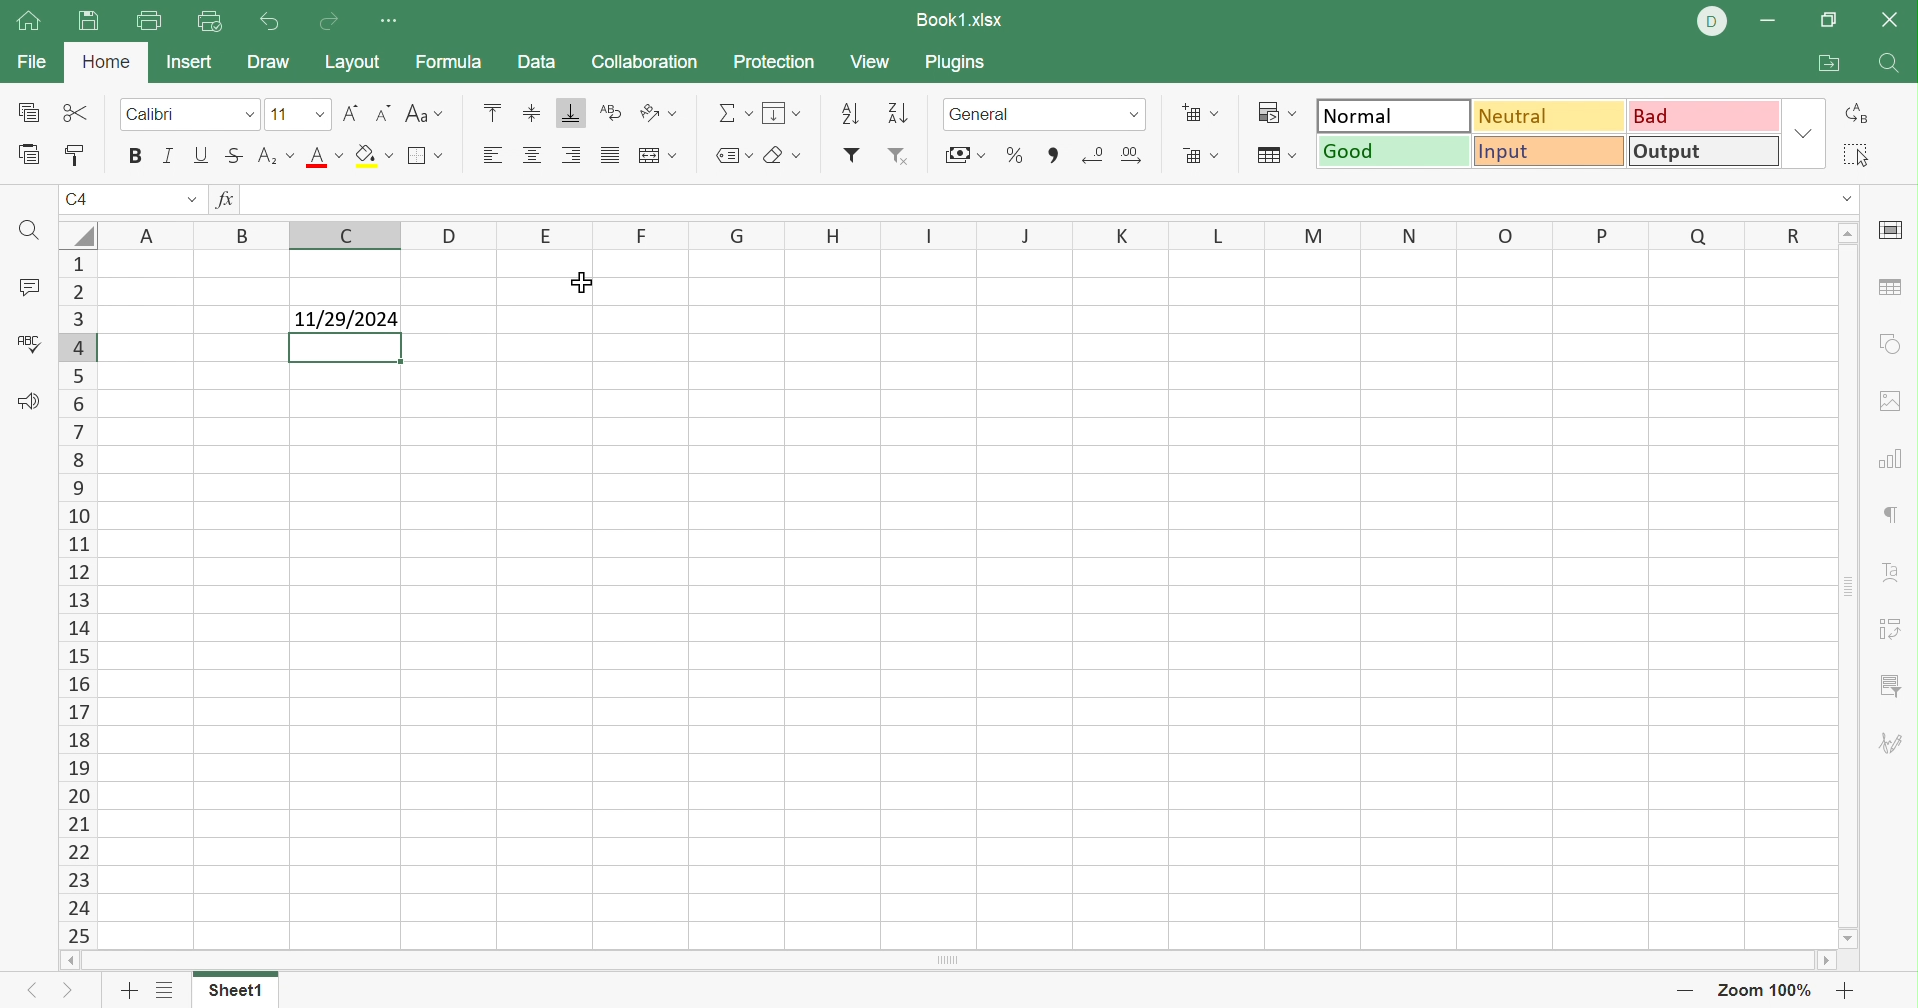  I want to click on Text Art settings, so click(1895, 575).